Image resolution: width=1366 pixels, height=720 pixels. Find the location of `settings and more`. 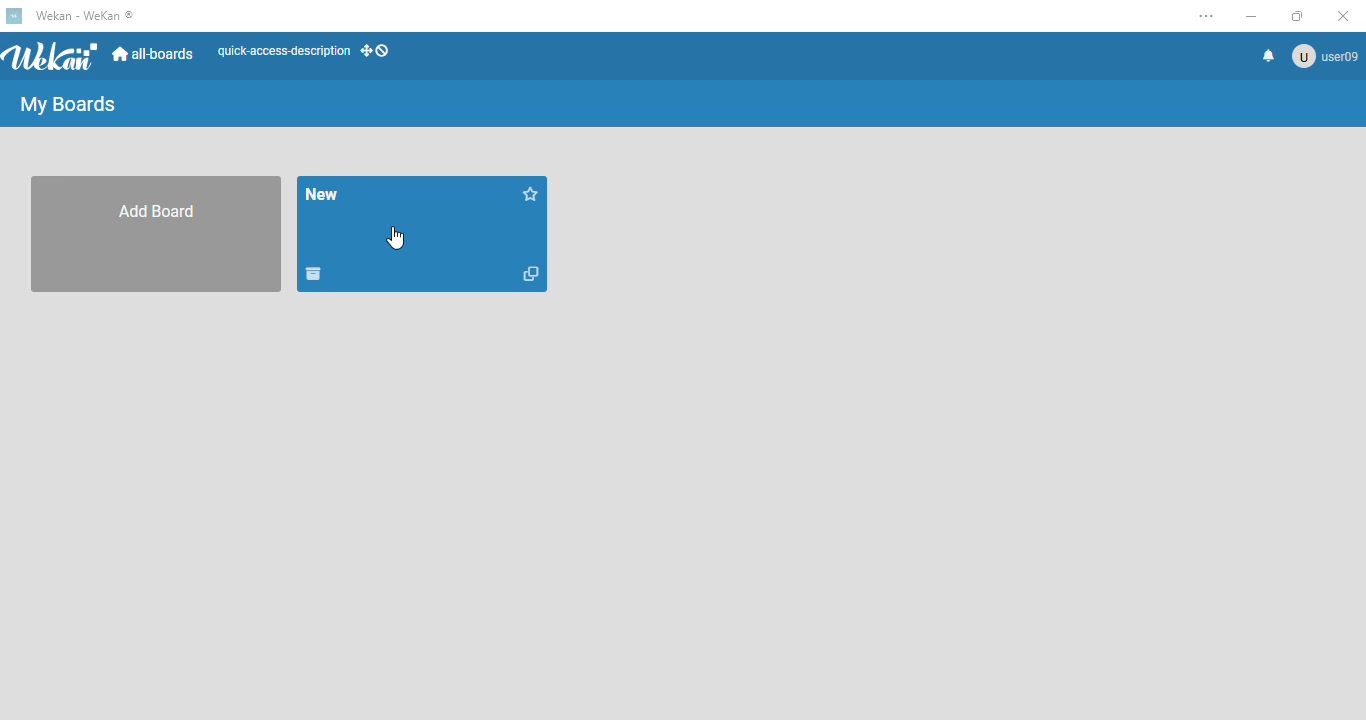

settings and more is located at coordinates (1206, 16).